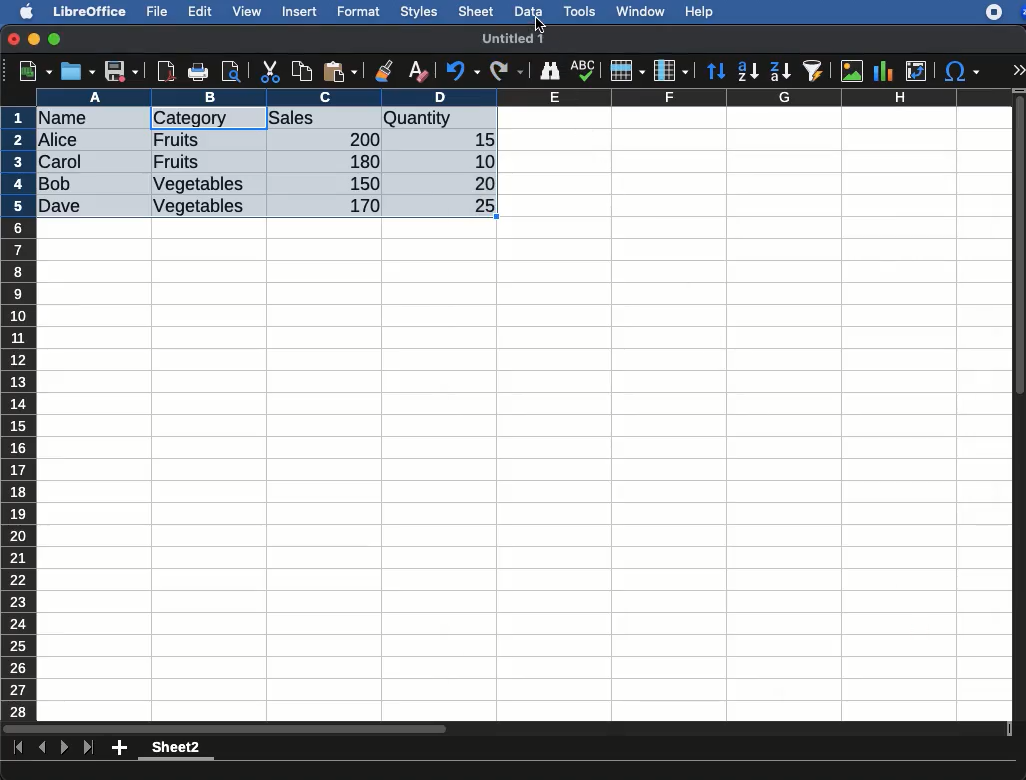 The width and height of the screenshot is (1026, 780). What do you see at coordinates (339, 71) in the screenshot?
I see `paste` at bounding box center [339, 71].